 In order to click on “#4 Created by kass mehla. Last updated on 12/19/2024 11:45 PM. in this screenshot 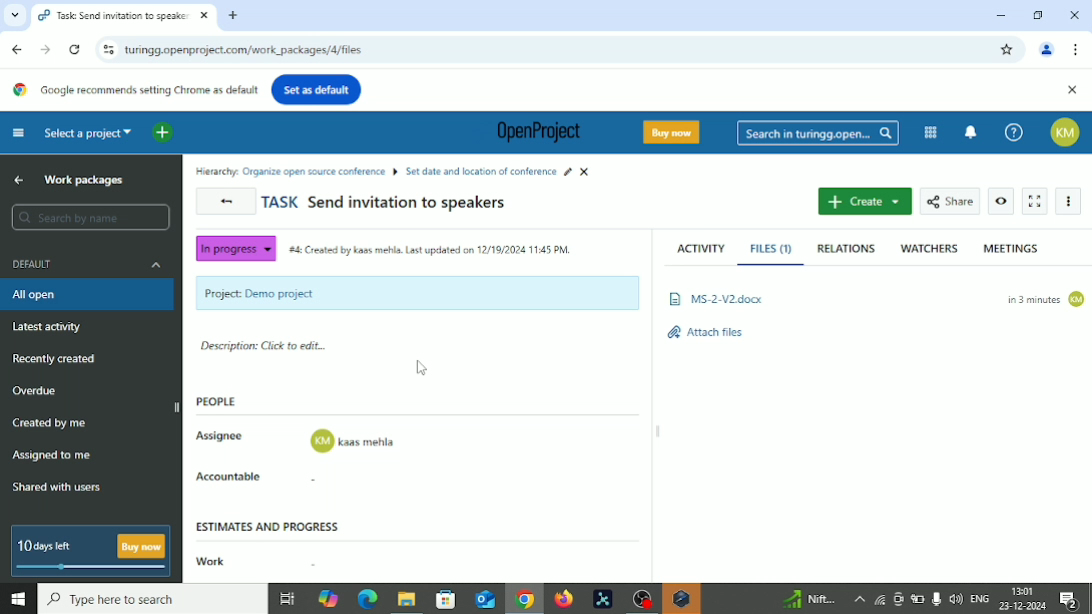, I will do `click(432, 253)`.